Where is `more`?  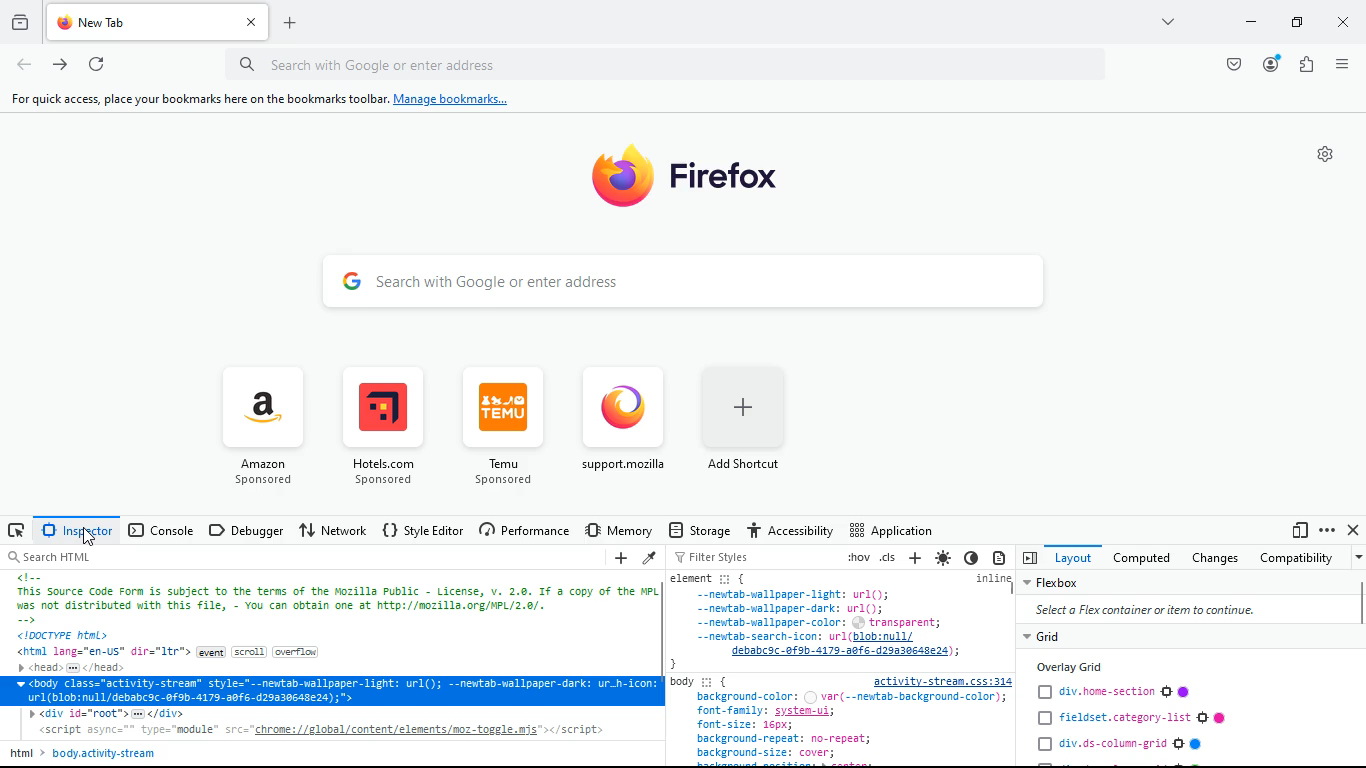
more is located at coordinates (1357, 557).